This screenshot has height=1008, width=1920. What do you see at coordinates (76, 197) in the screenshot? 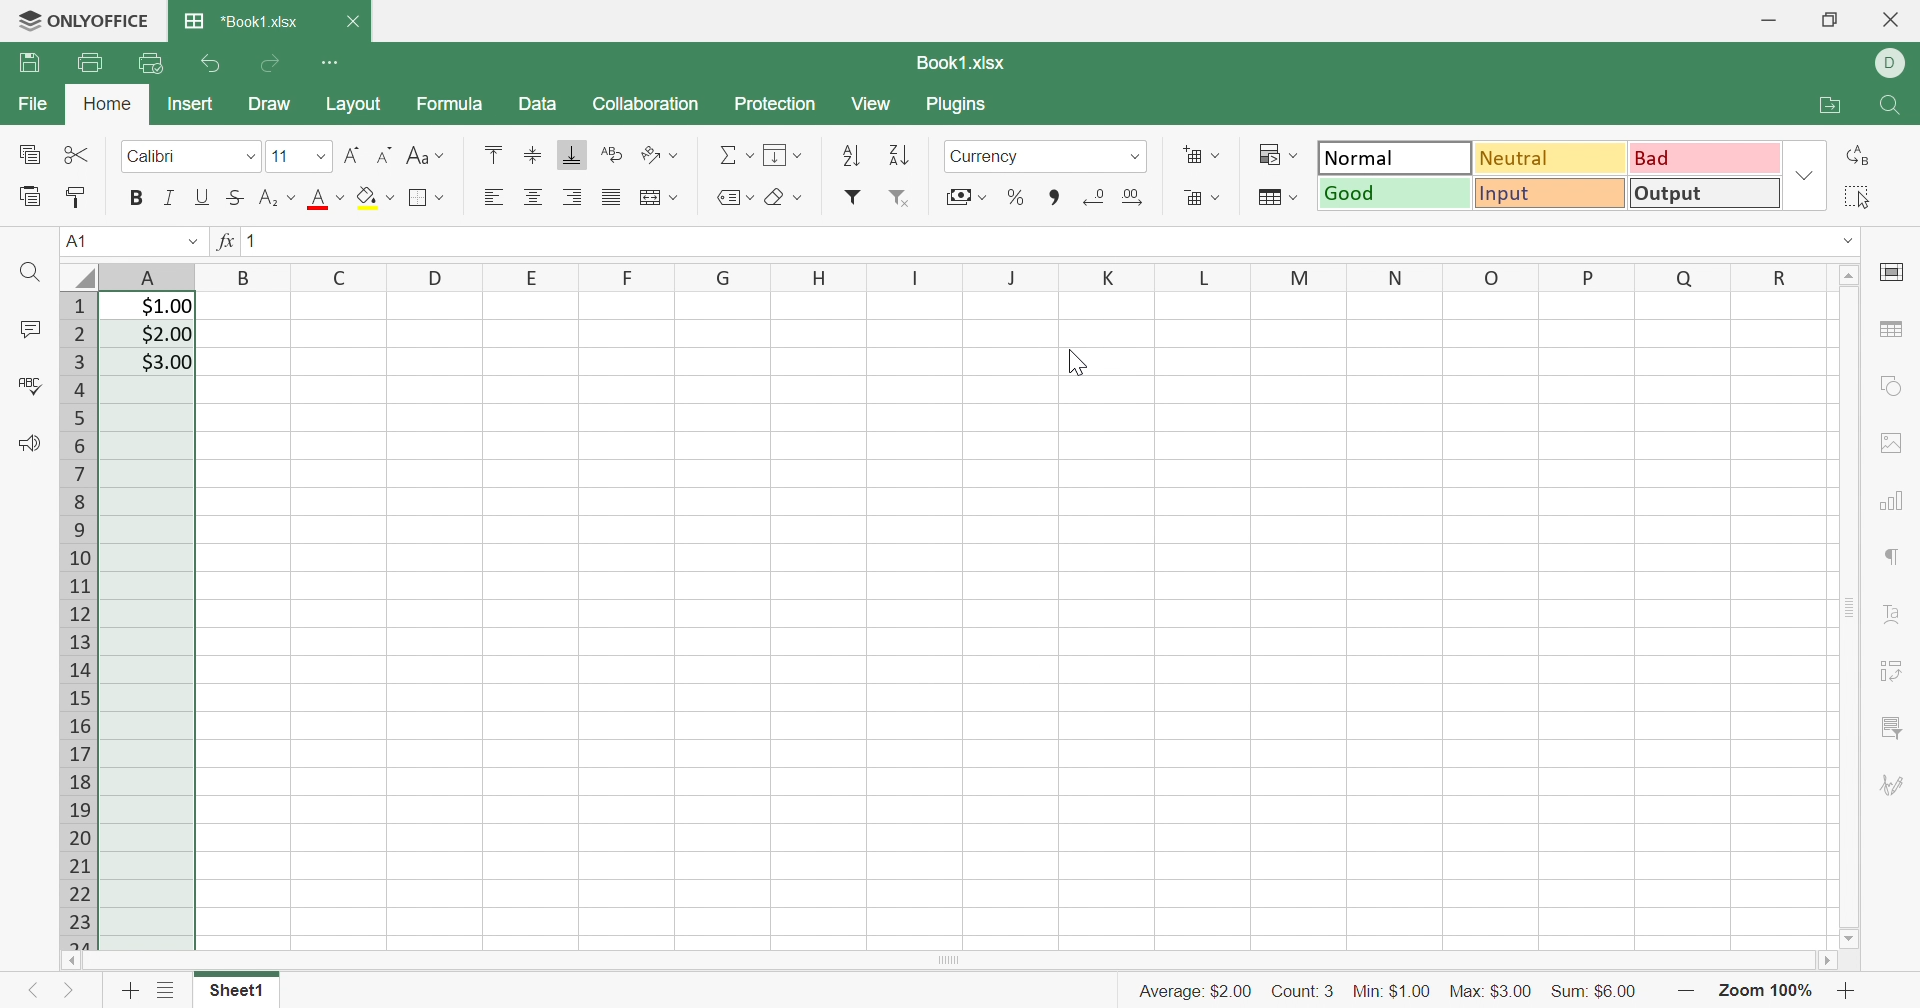
I see `Copy style` at bounding box center [76, 197].